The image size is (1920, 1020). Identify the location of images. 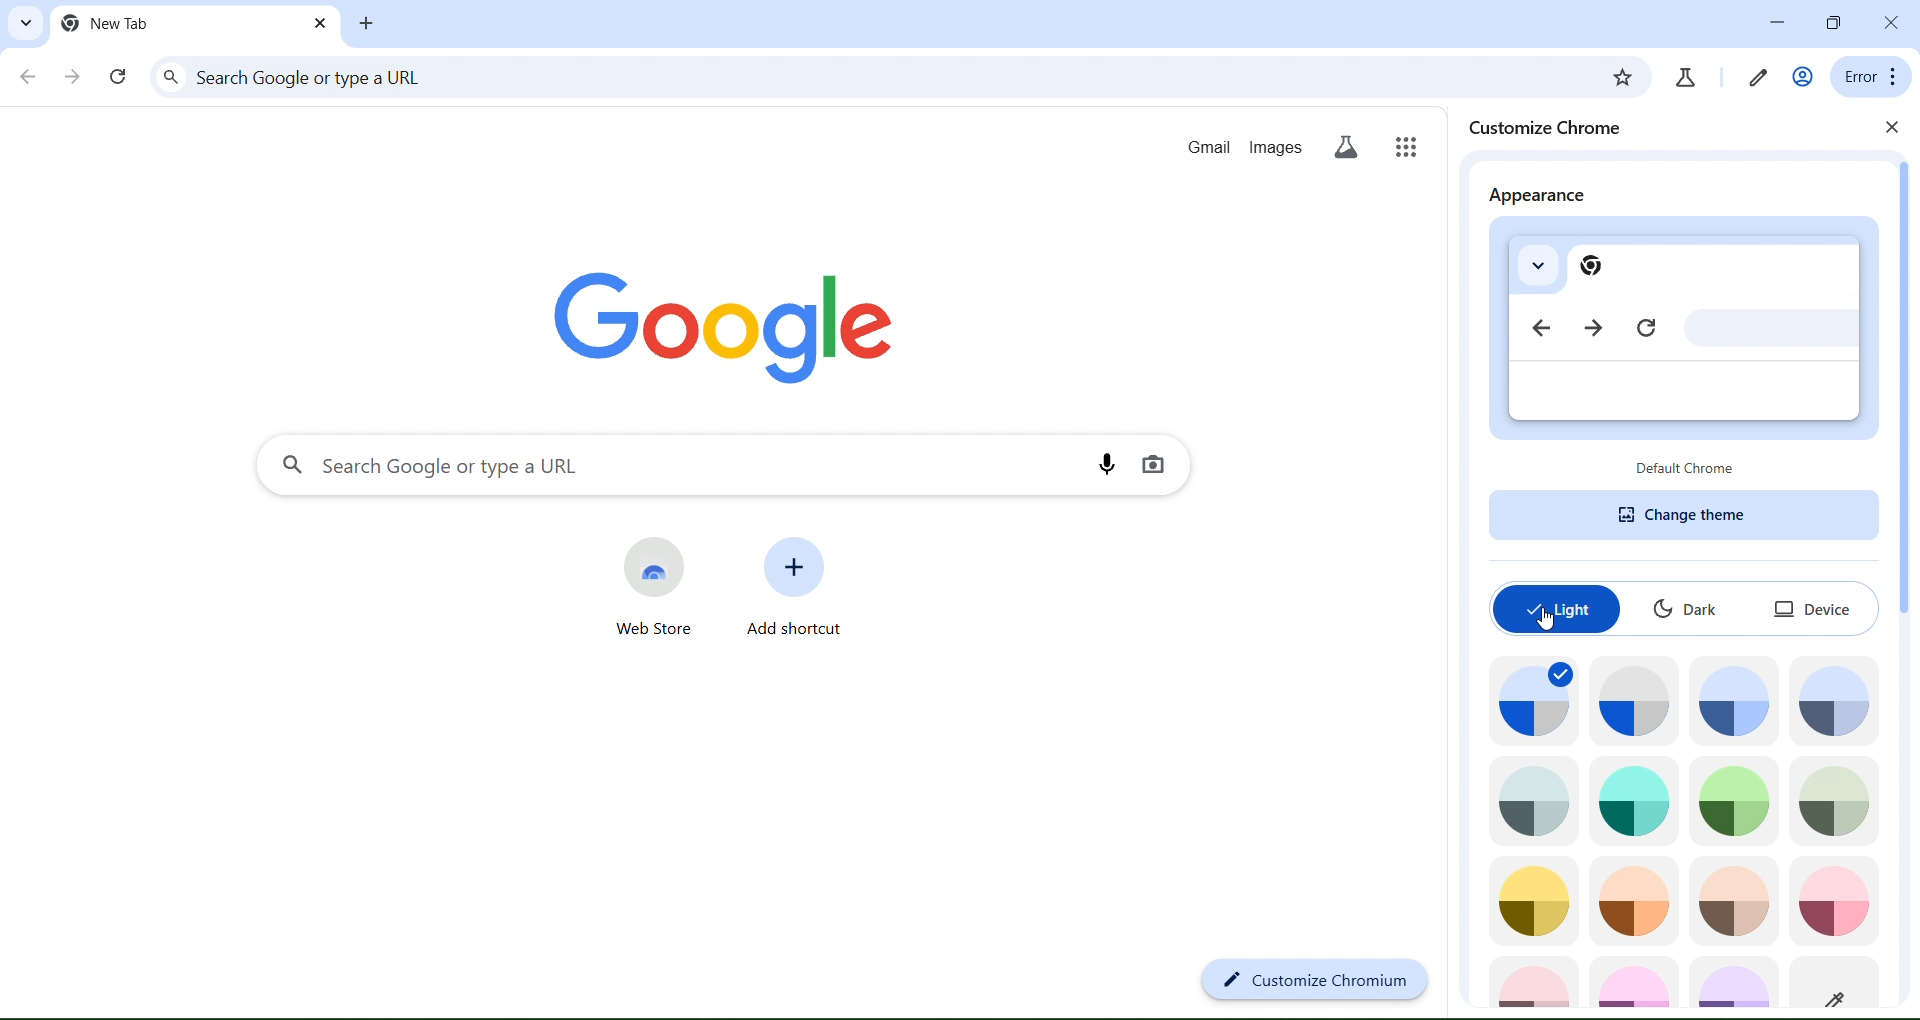
(1272, 144).